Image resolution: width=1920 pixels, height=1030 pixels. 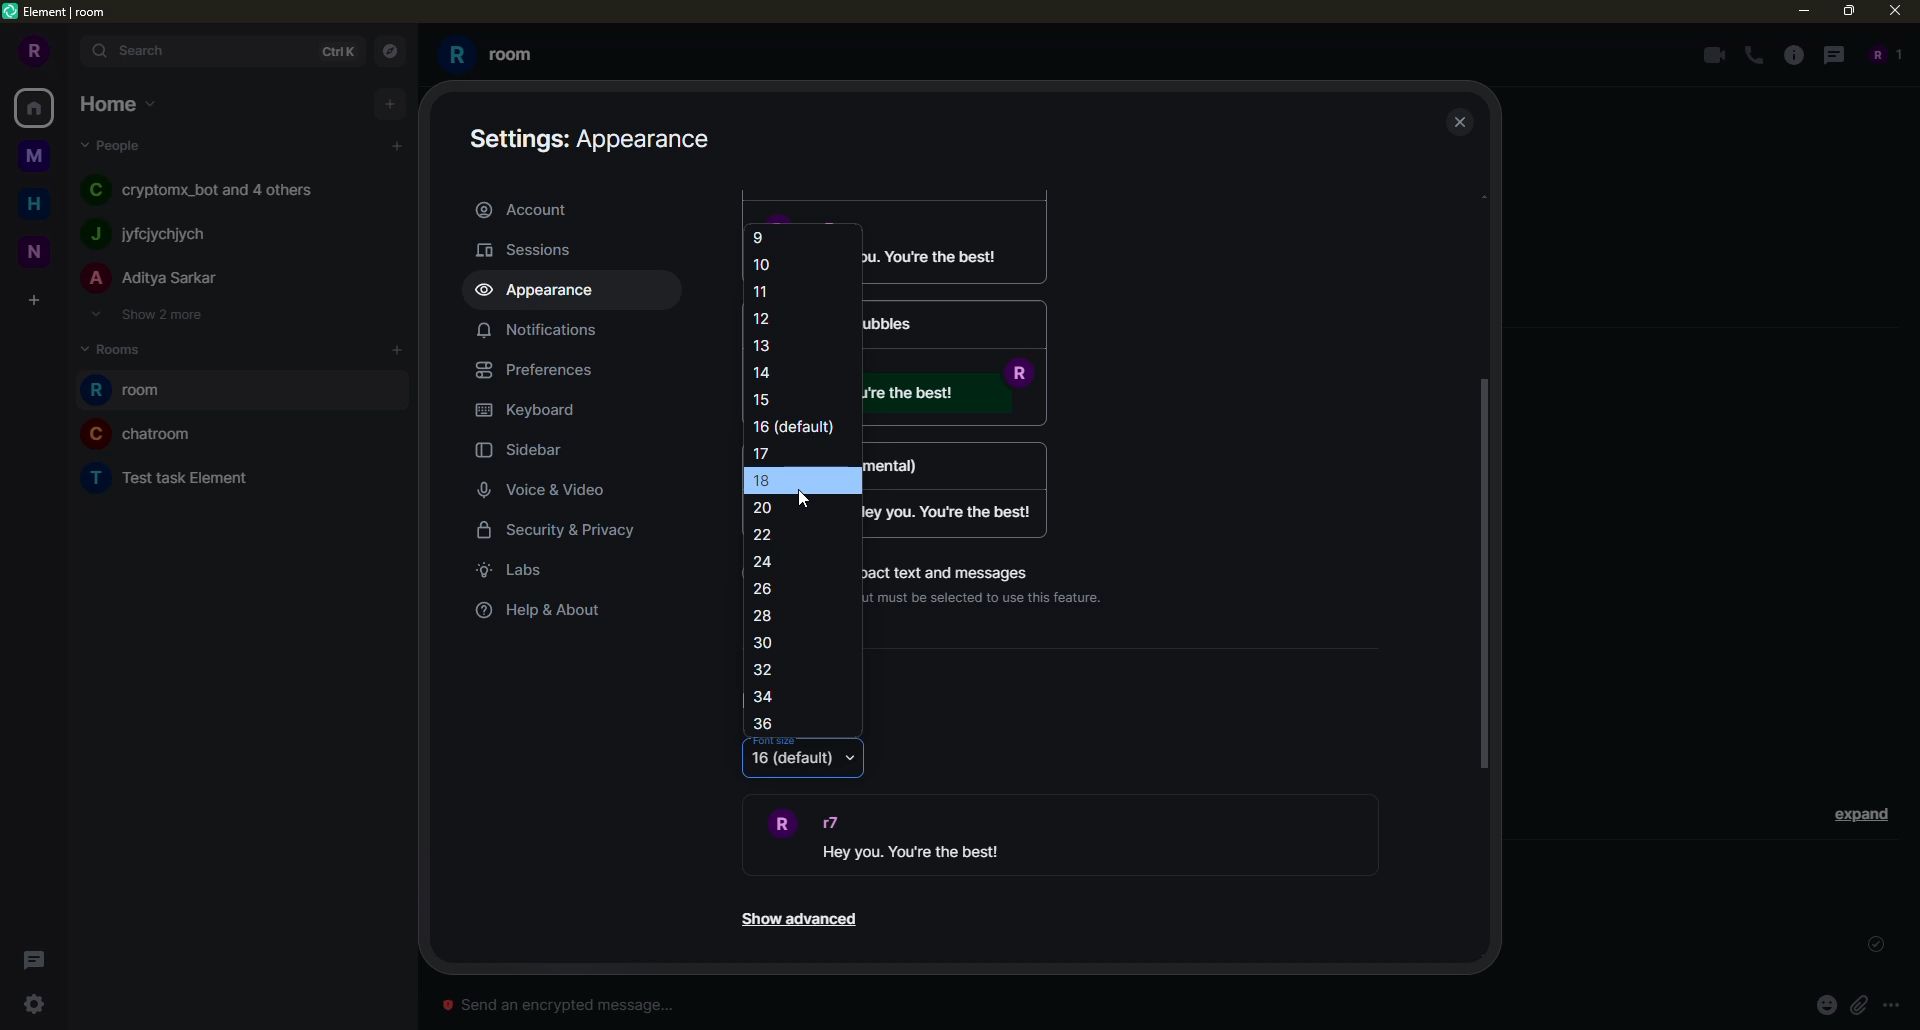 I want to click on 34, so click(x=766, y=699).